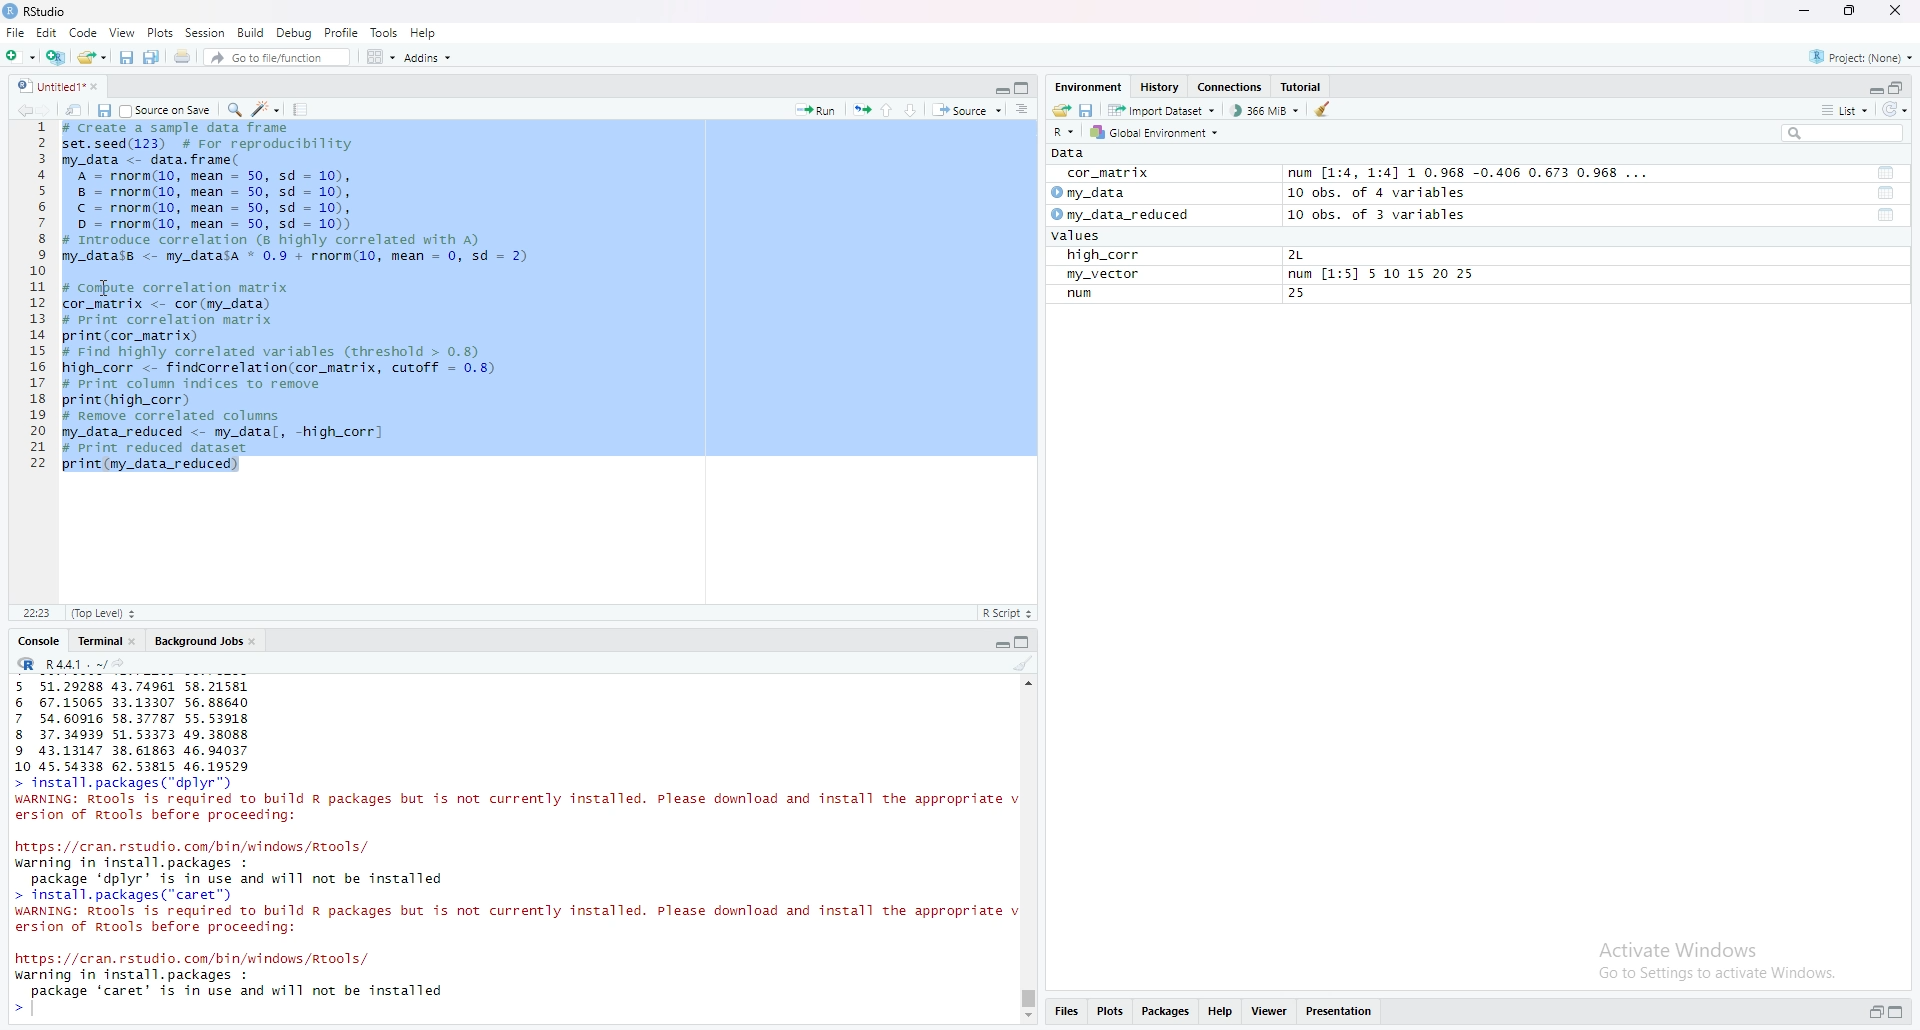 The height and width of the screenshot is (1030, 1920). I want to click on add file, so click(58, 57).